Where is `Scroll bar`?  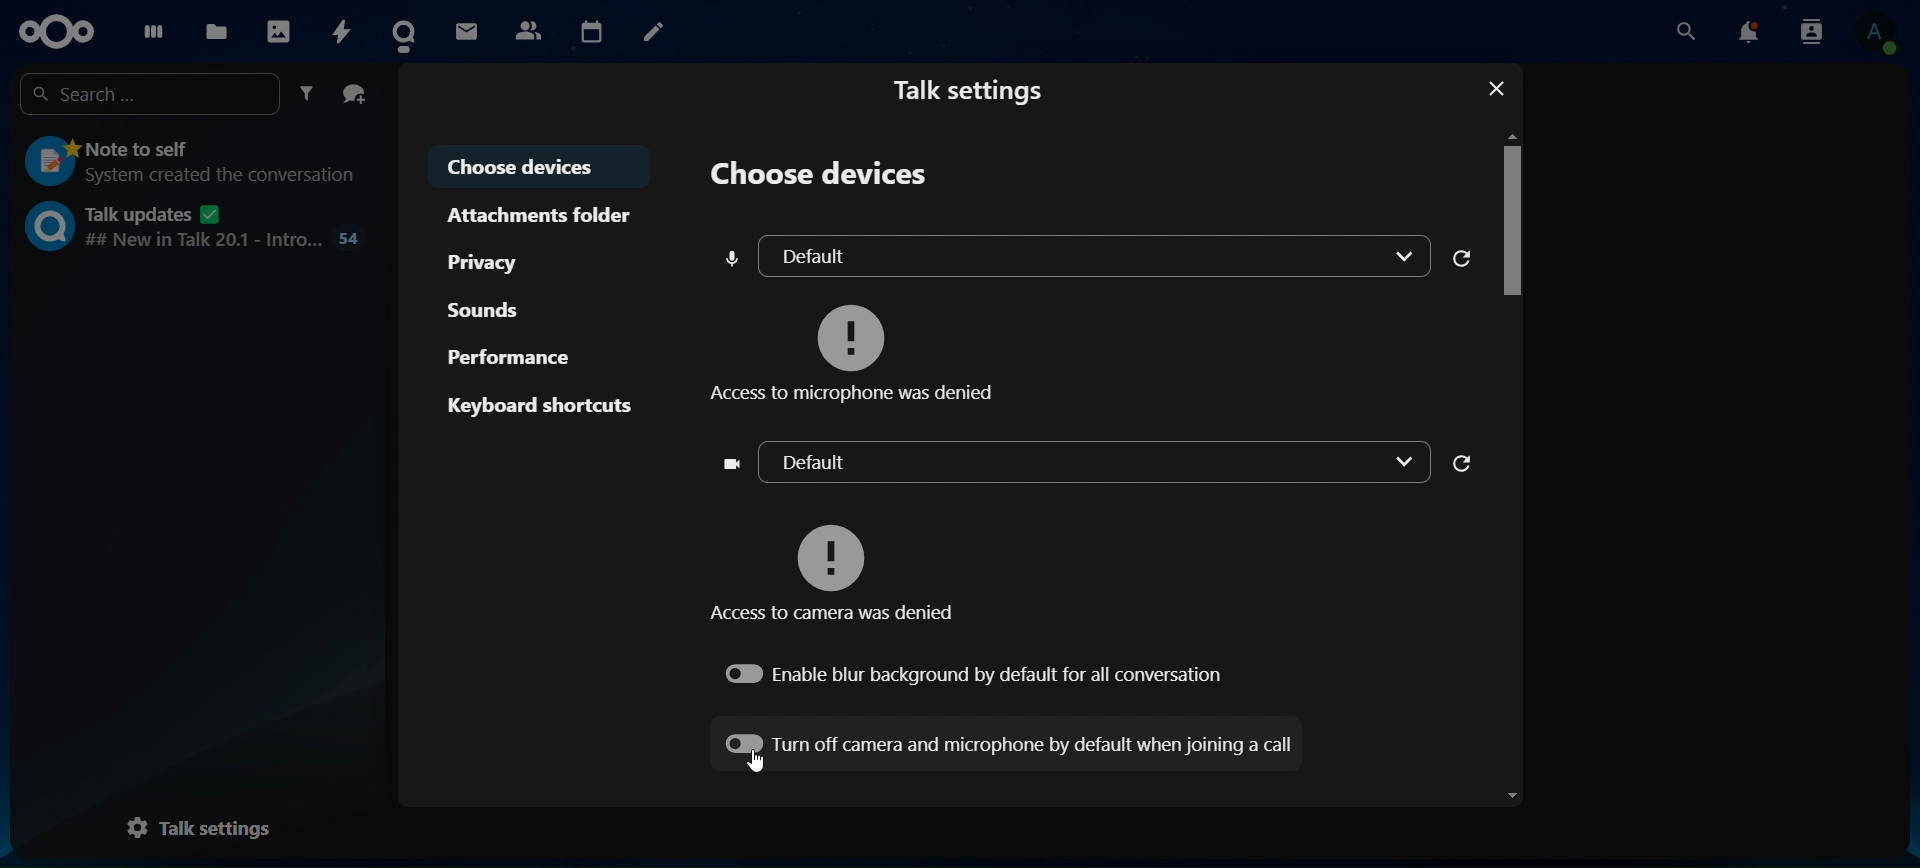 Scroll bar is located at coordinates (1512, 466).